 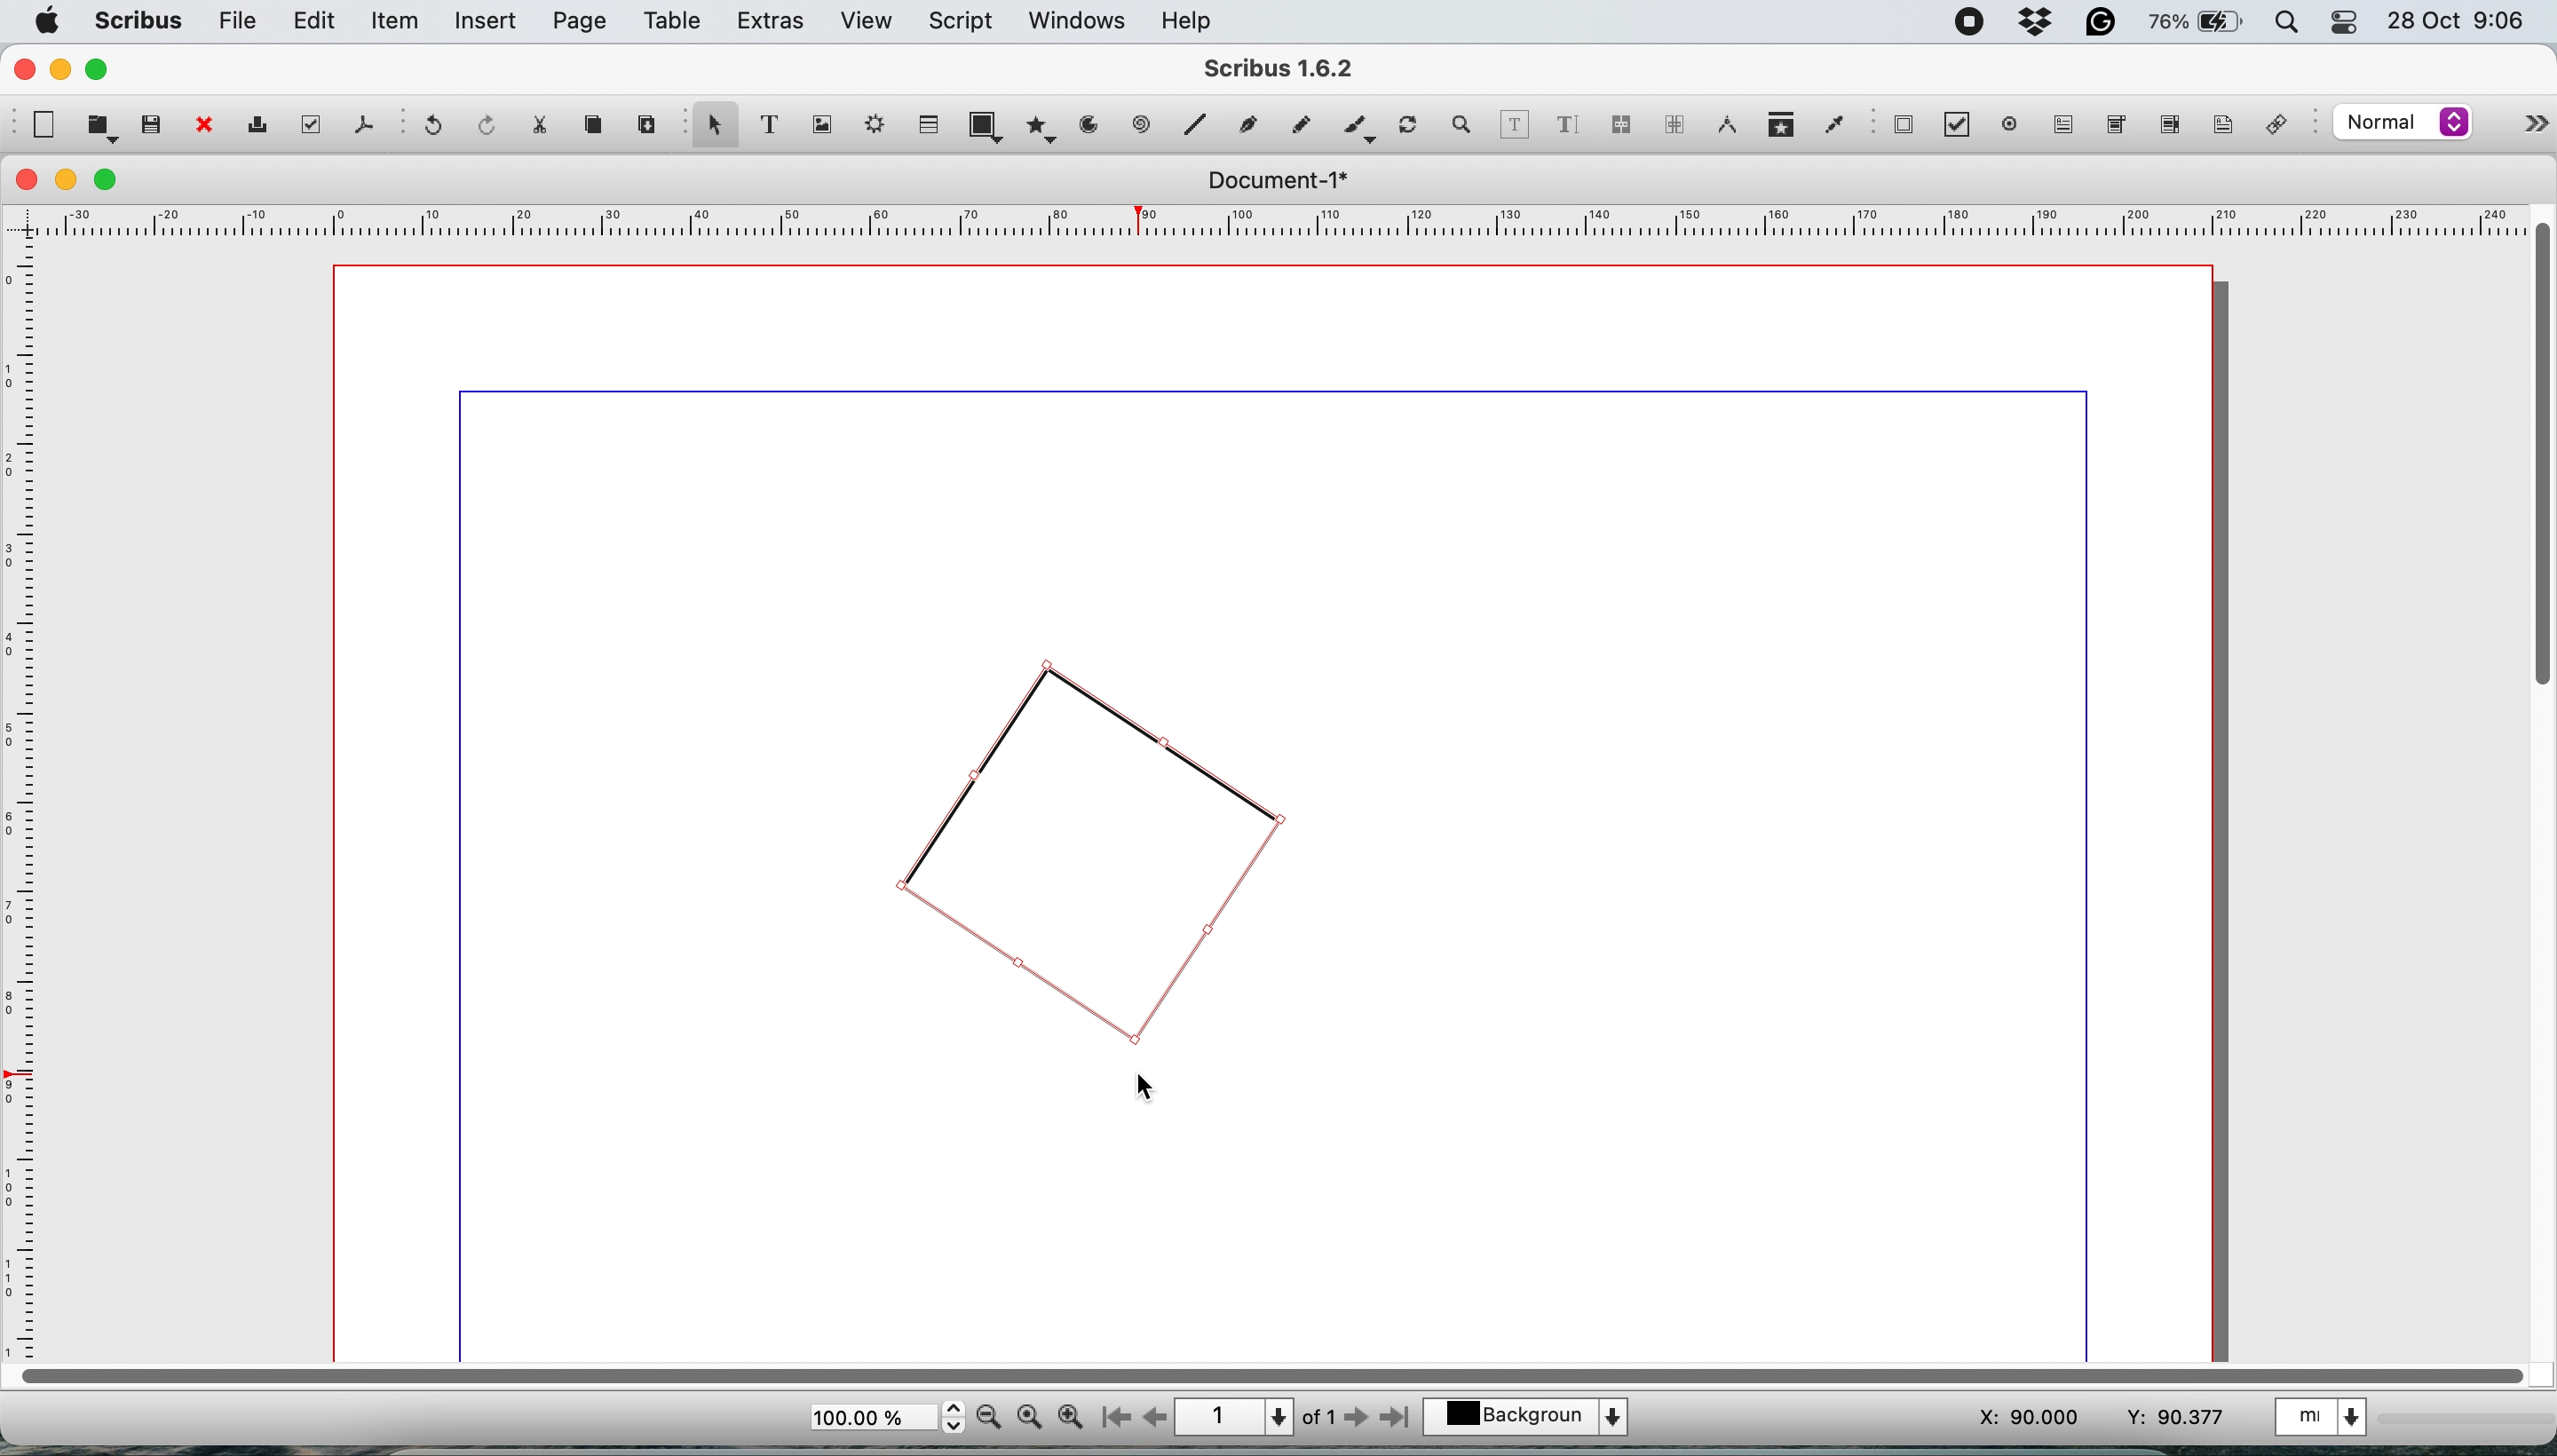 What do you see at coordinates (599, 129) in the screenshot?
I see `copy` at bounding box center [599, 129].